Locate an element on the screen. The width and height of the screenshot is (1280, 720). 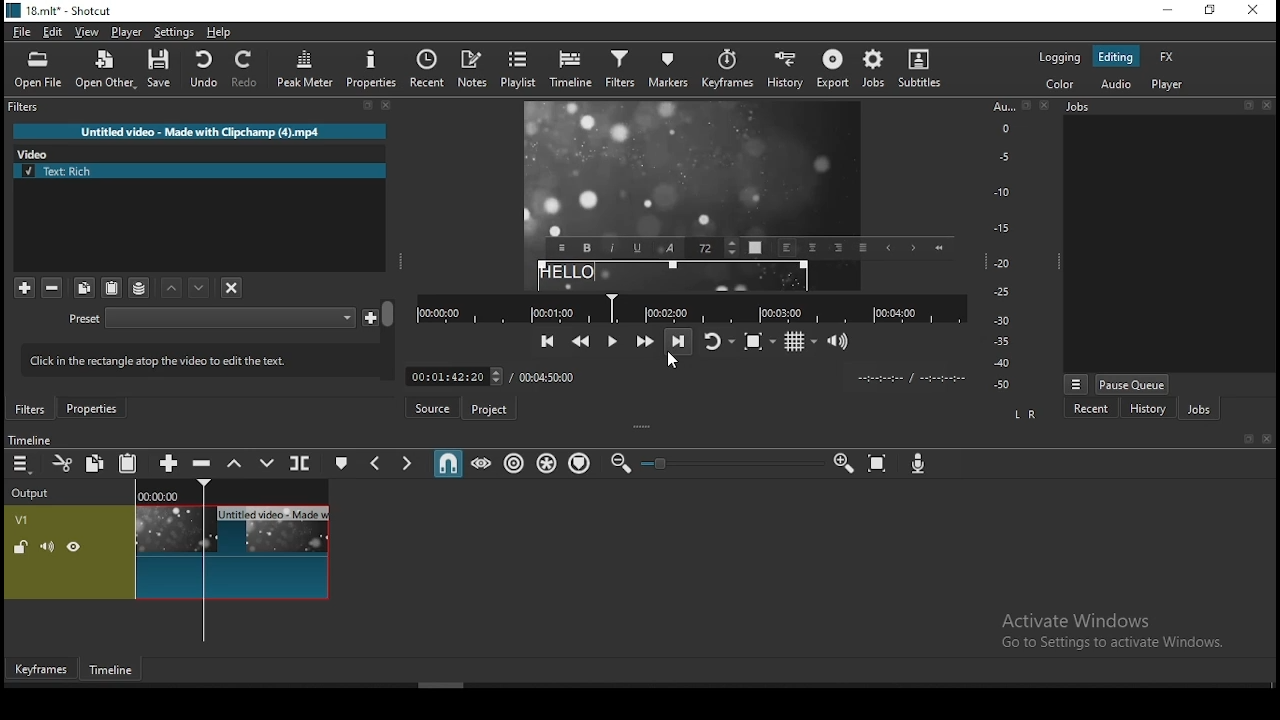
edit is located at coordinates (55, 33).